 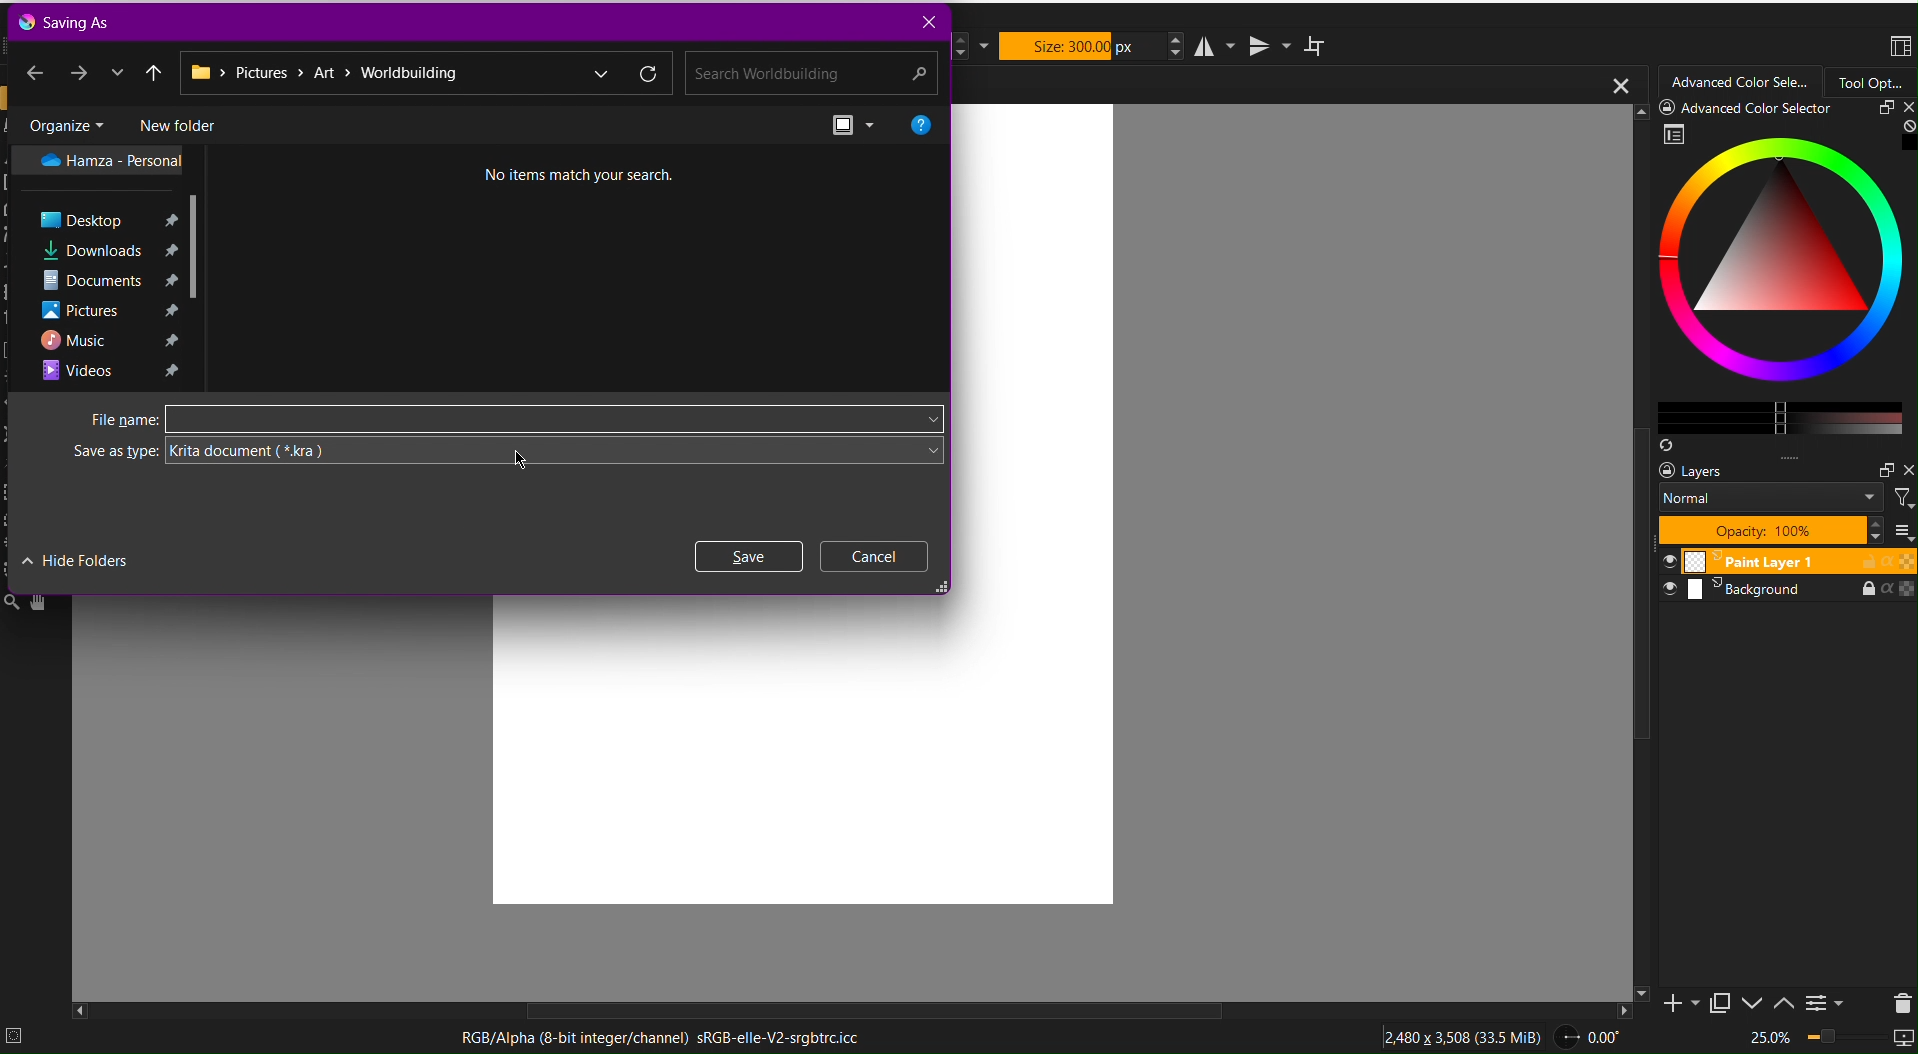 I want to click on Back, so click(x=35, y=70).